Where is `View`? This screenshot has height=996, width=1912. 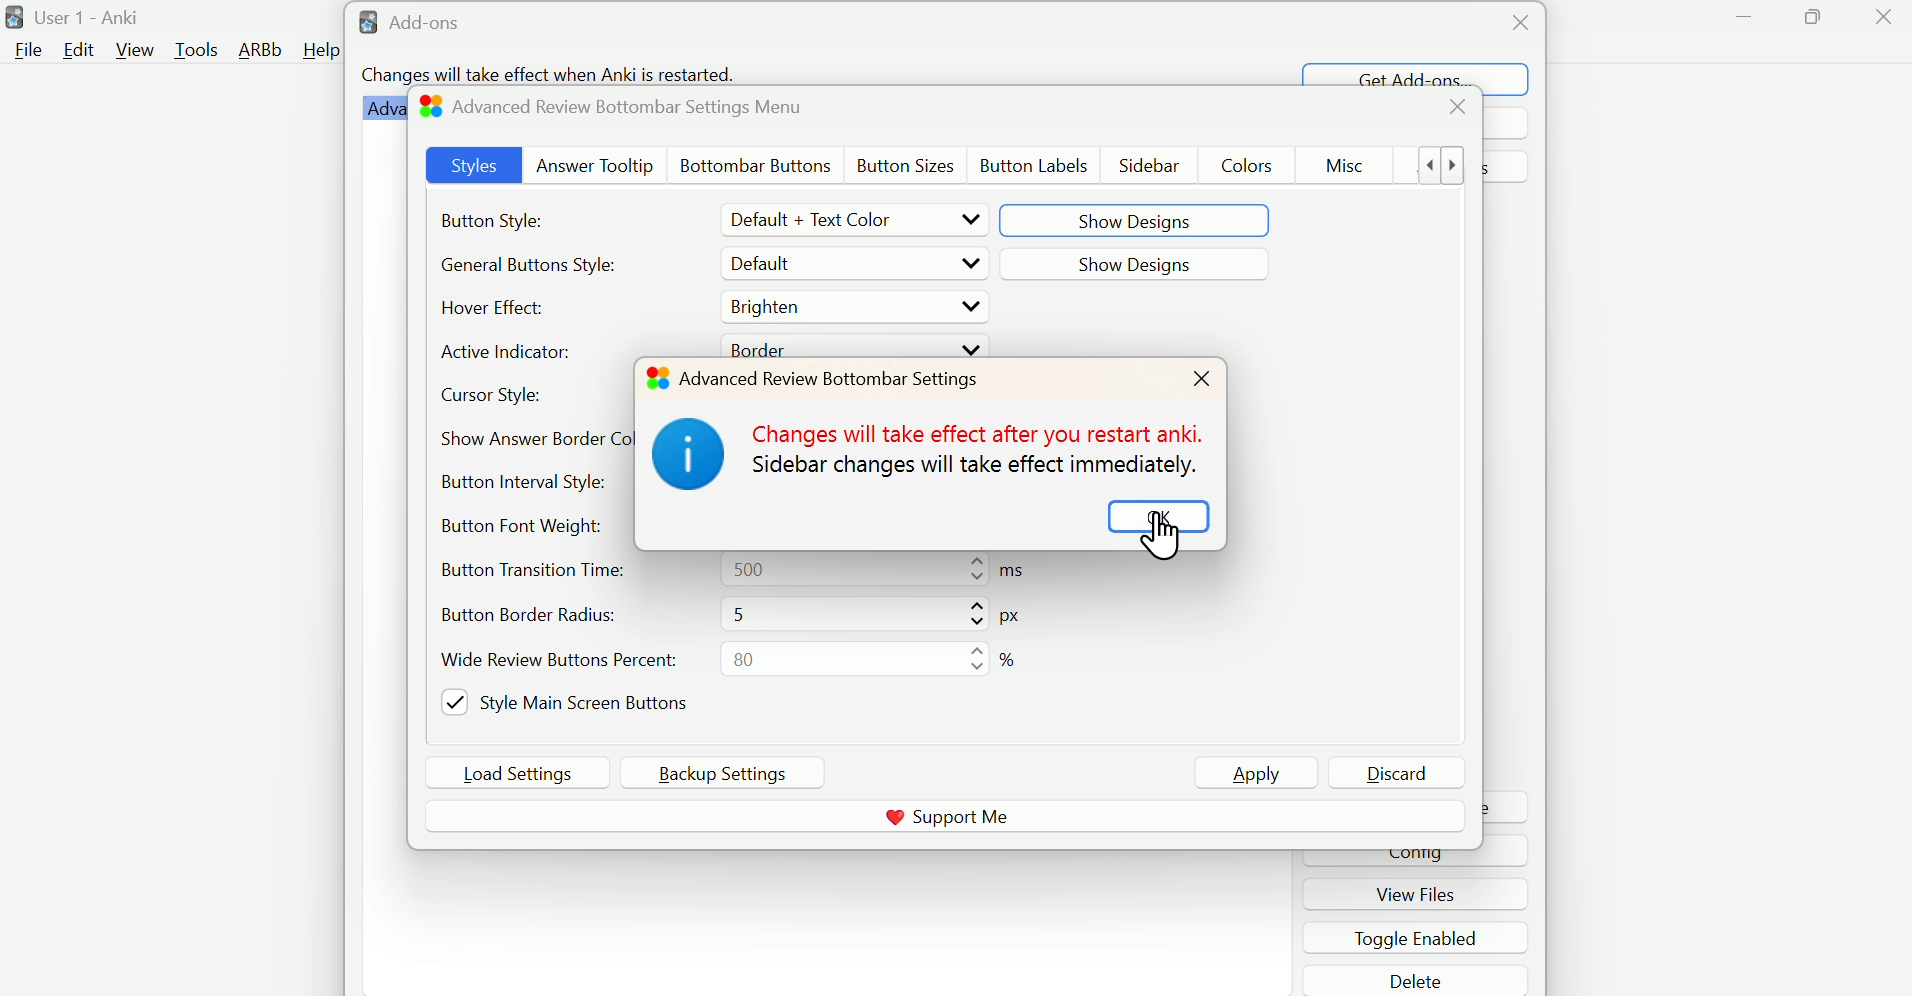 View is located at coordinates (132, 51).